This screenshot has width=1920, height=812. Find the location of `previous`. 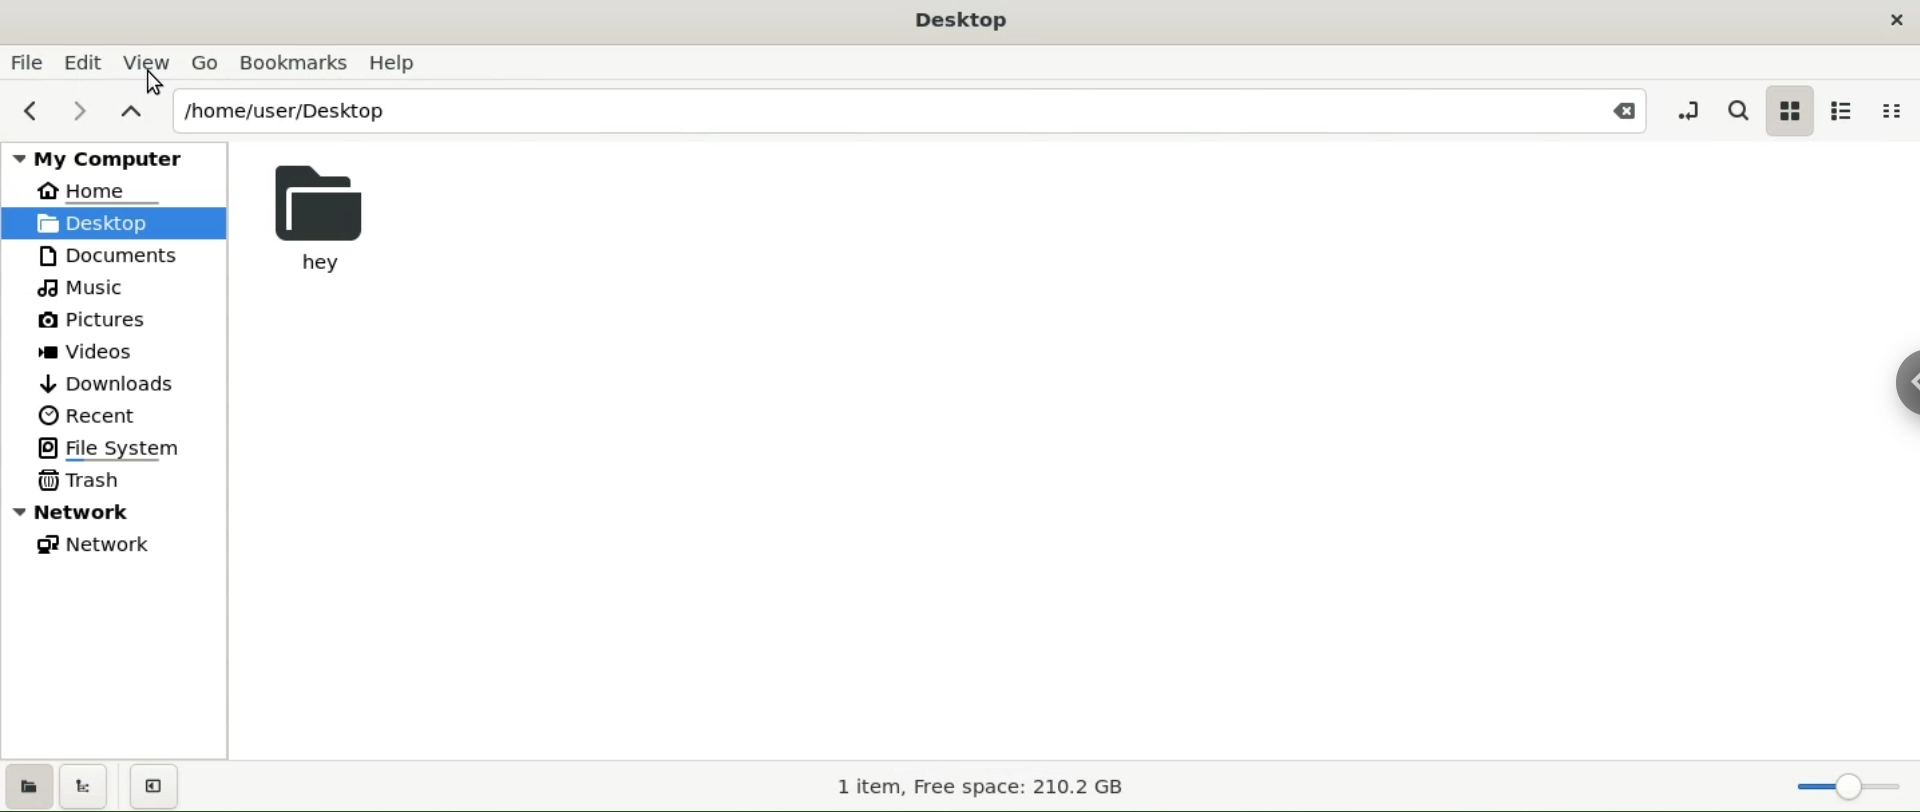

previous is located at coordinates (28, 112).